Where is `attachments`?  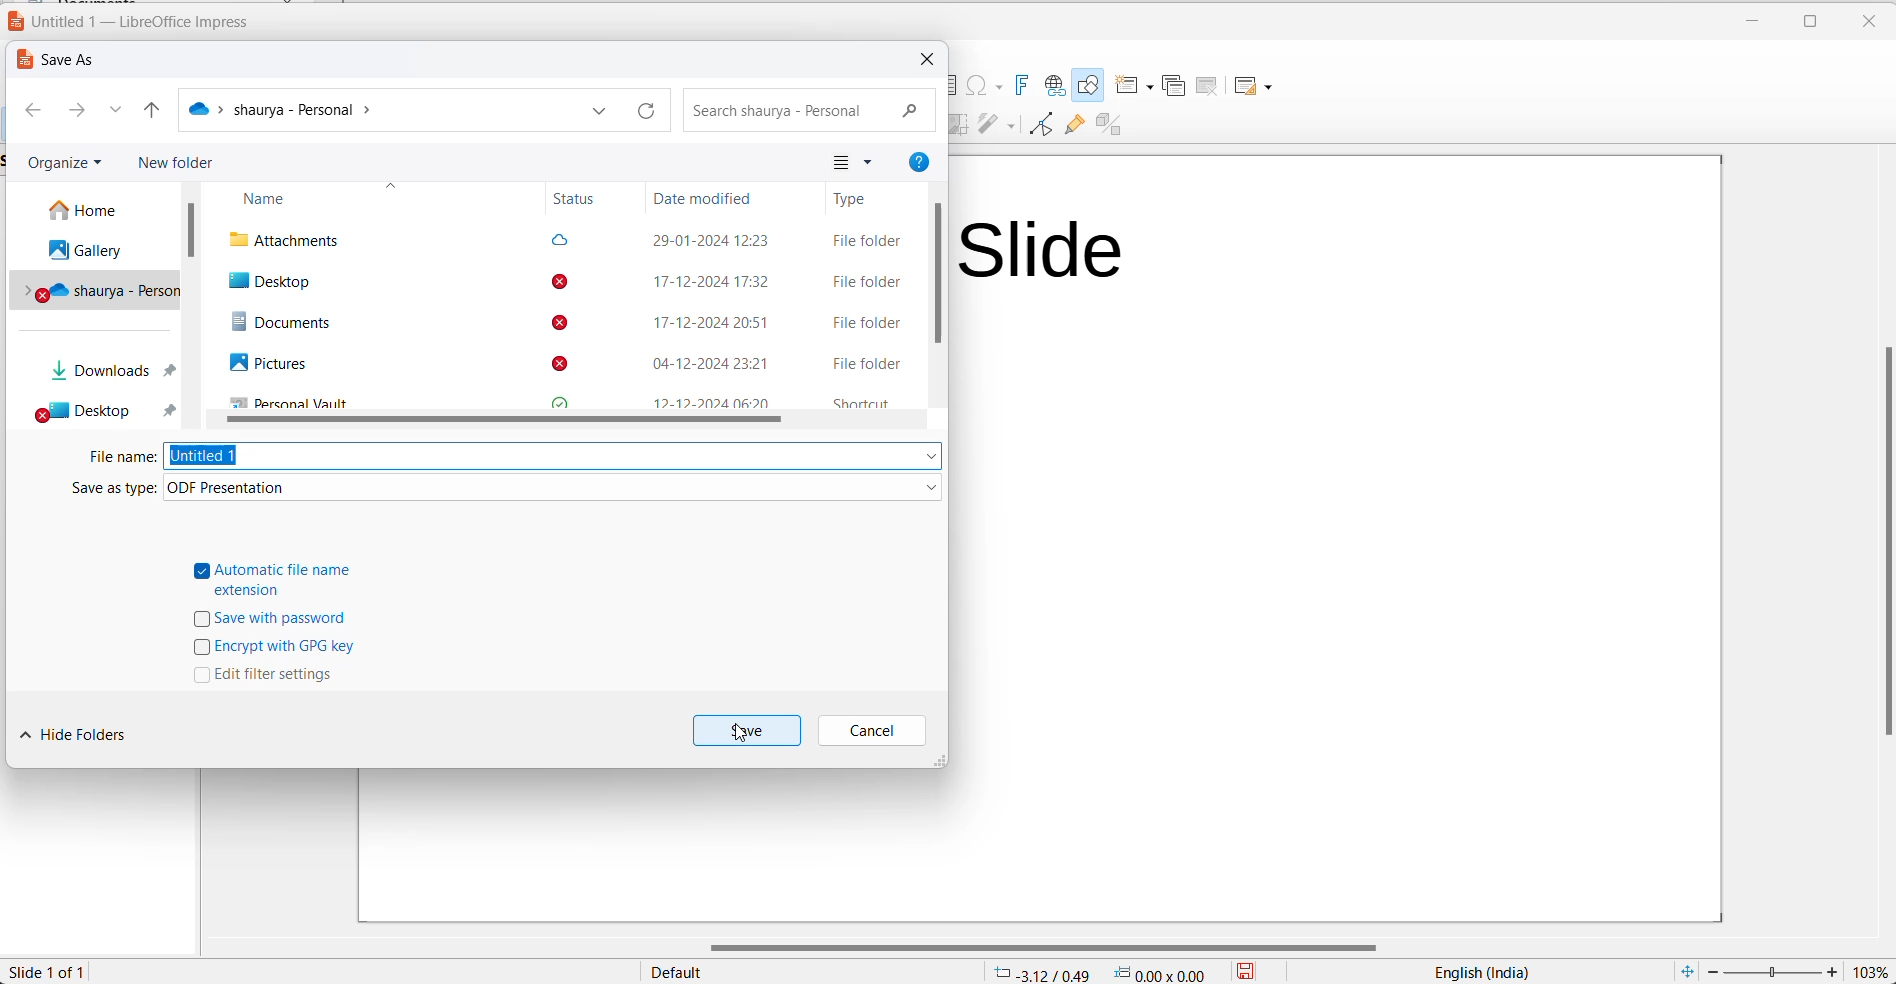
attachments is located at coordinates (294, 239).